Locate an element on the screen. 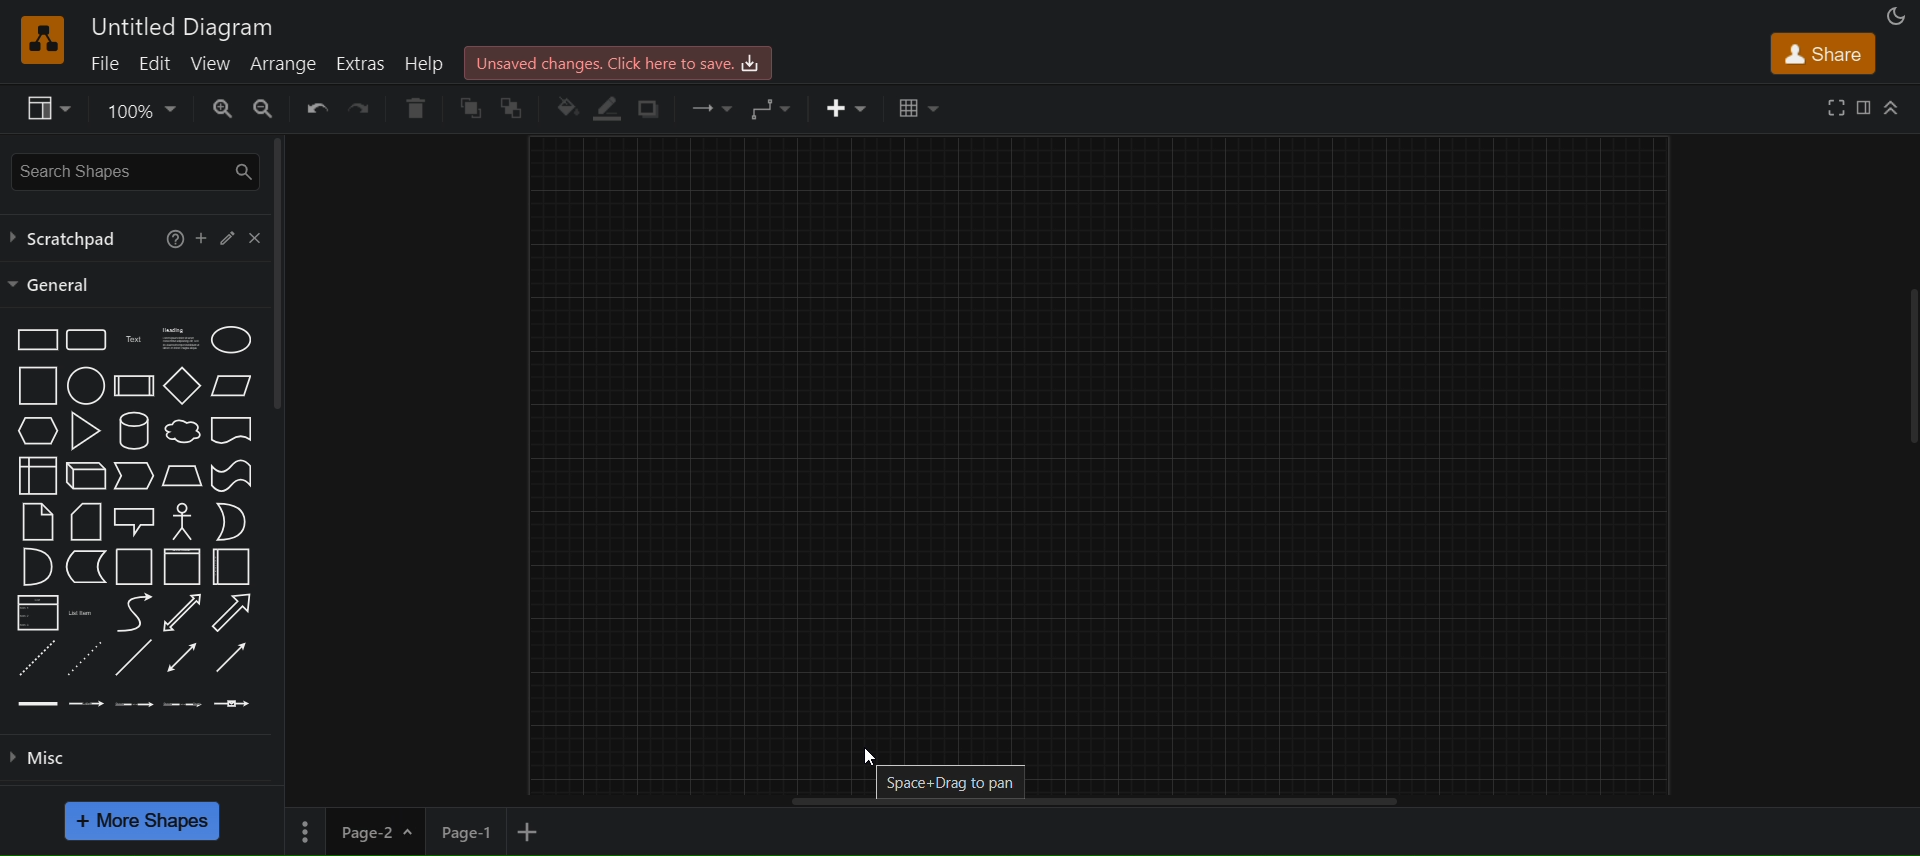 The height and width of the screenshot is (856, 1920). list is located at coordinates (36, 611).